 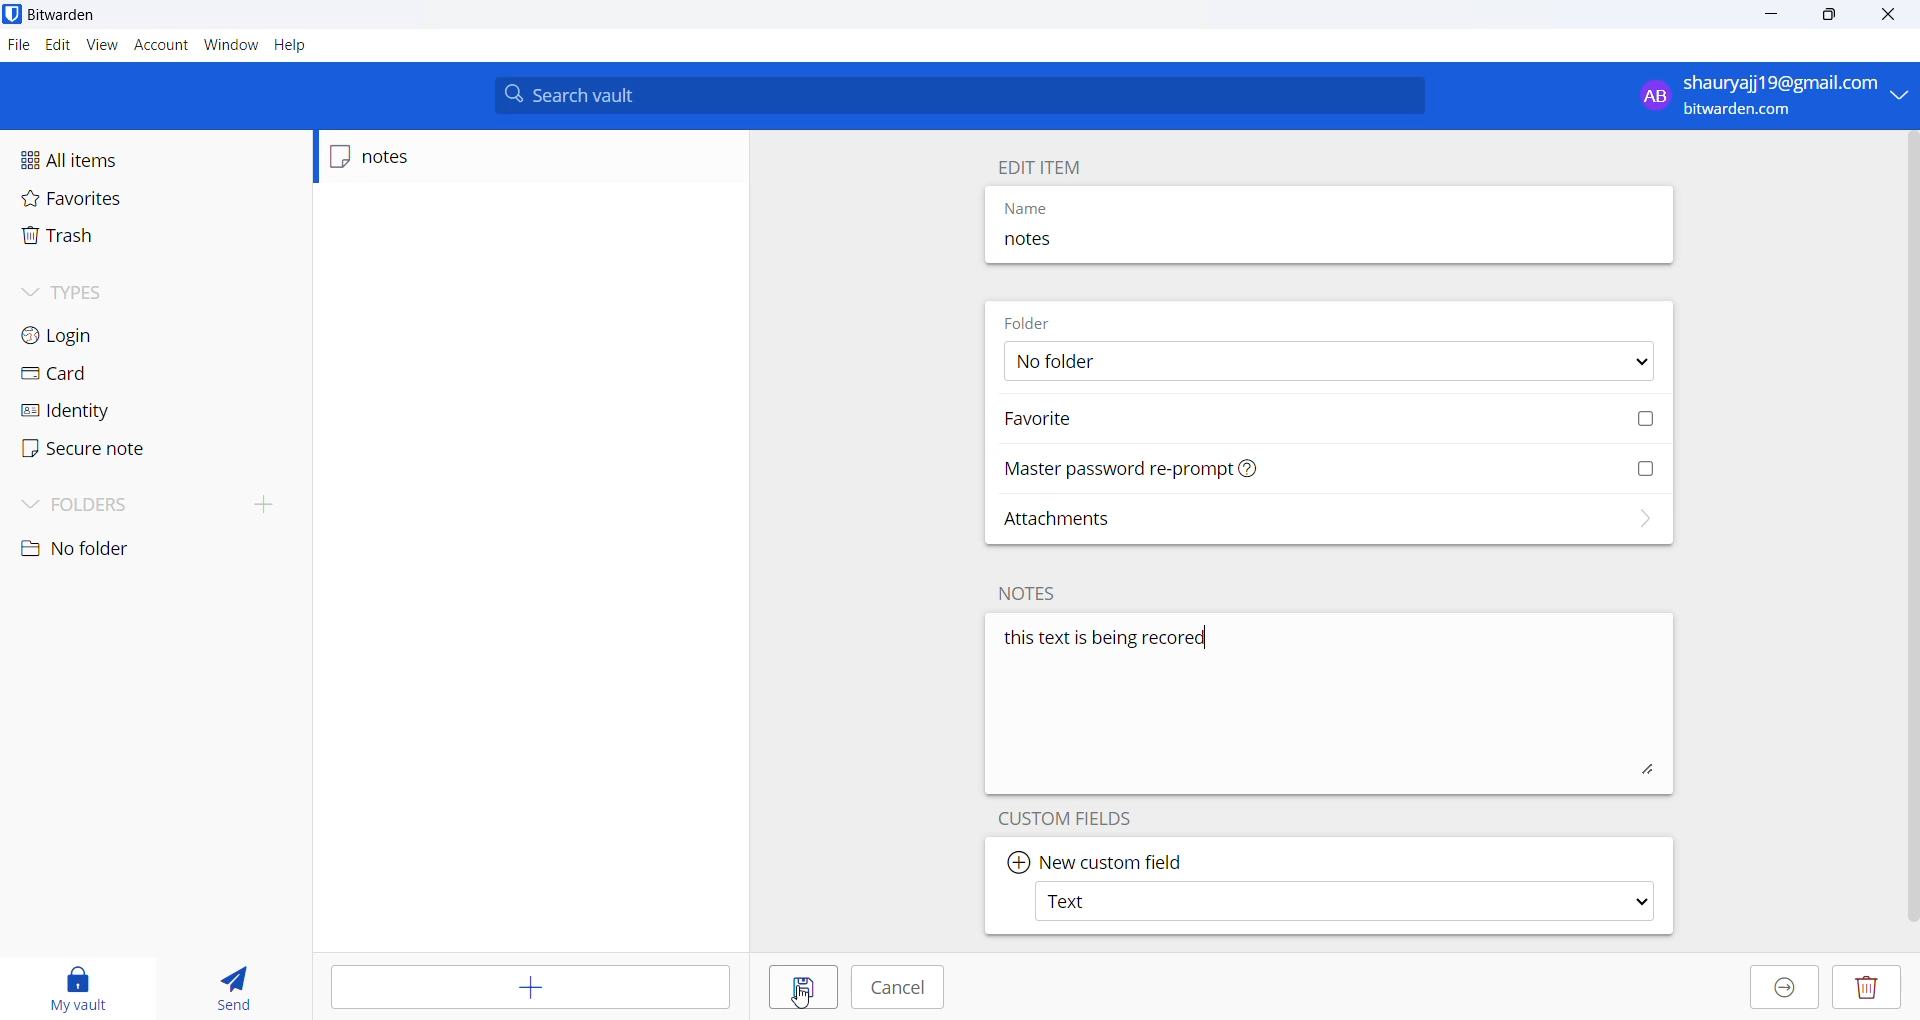 I want to click on name , so click(x=1103, y=208).